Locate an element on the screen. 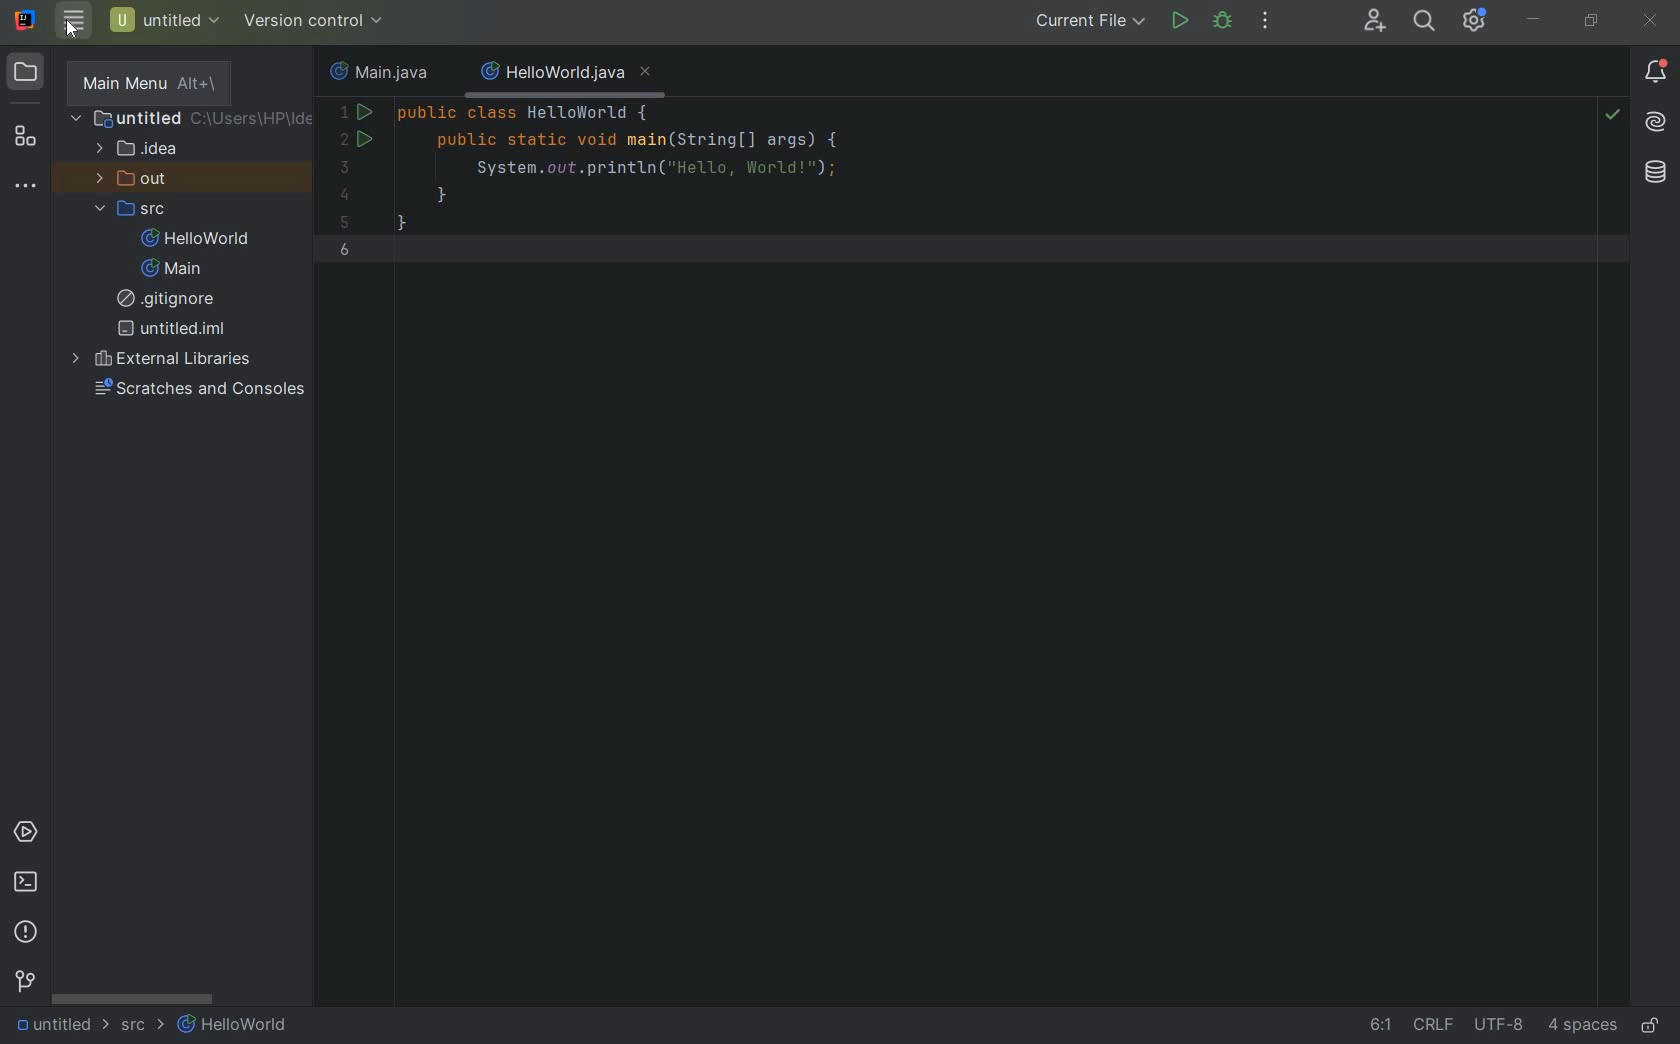 The image size is (1680, 1044). DATABASE is located at coordinates (1656, 174).